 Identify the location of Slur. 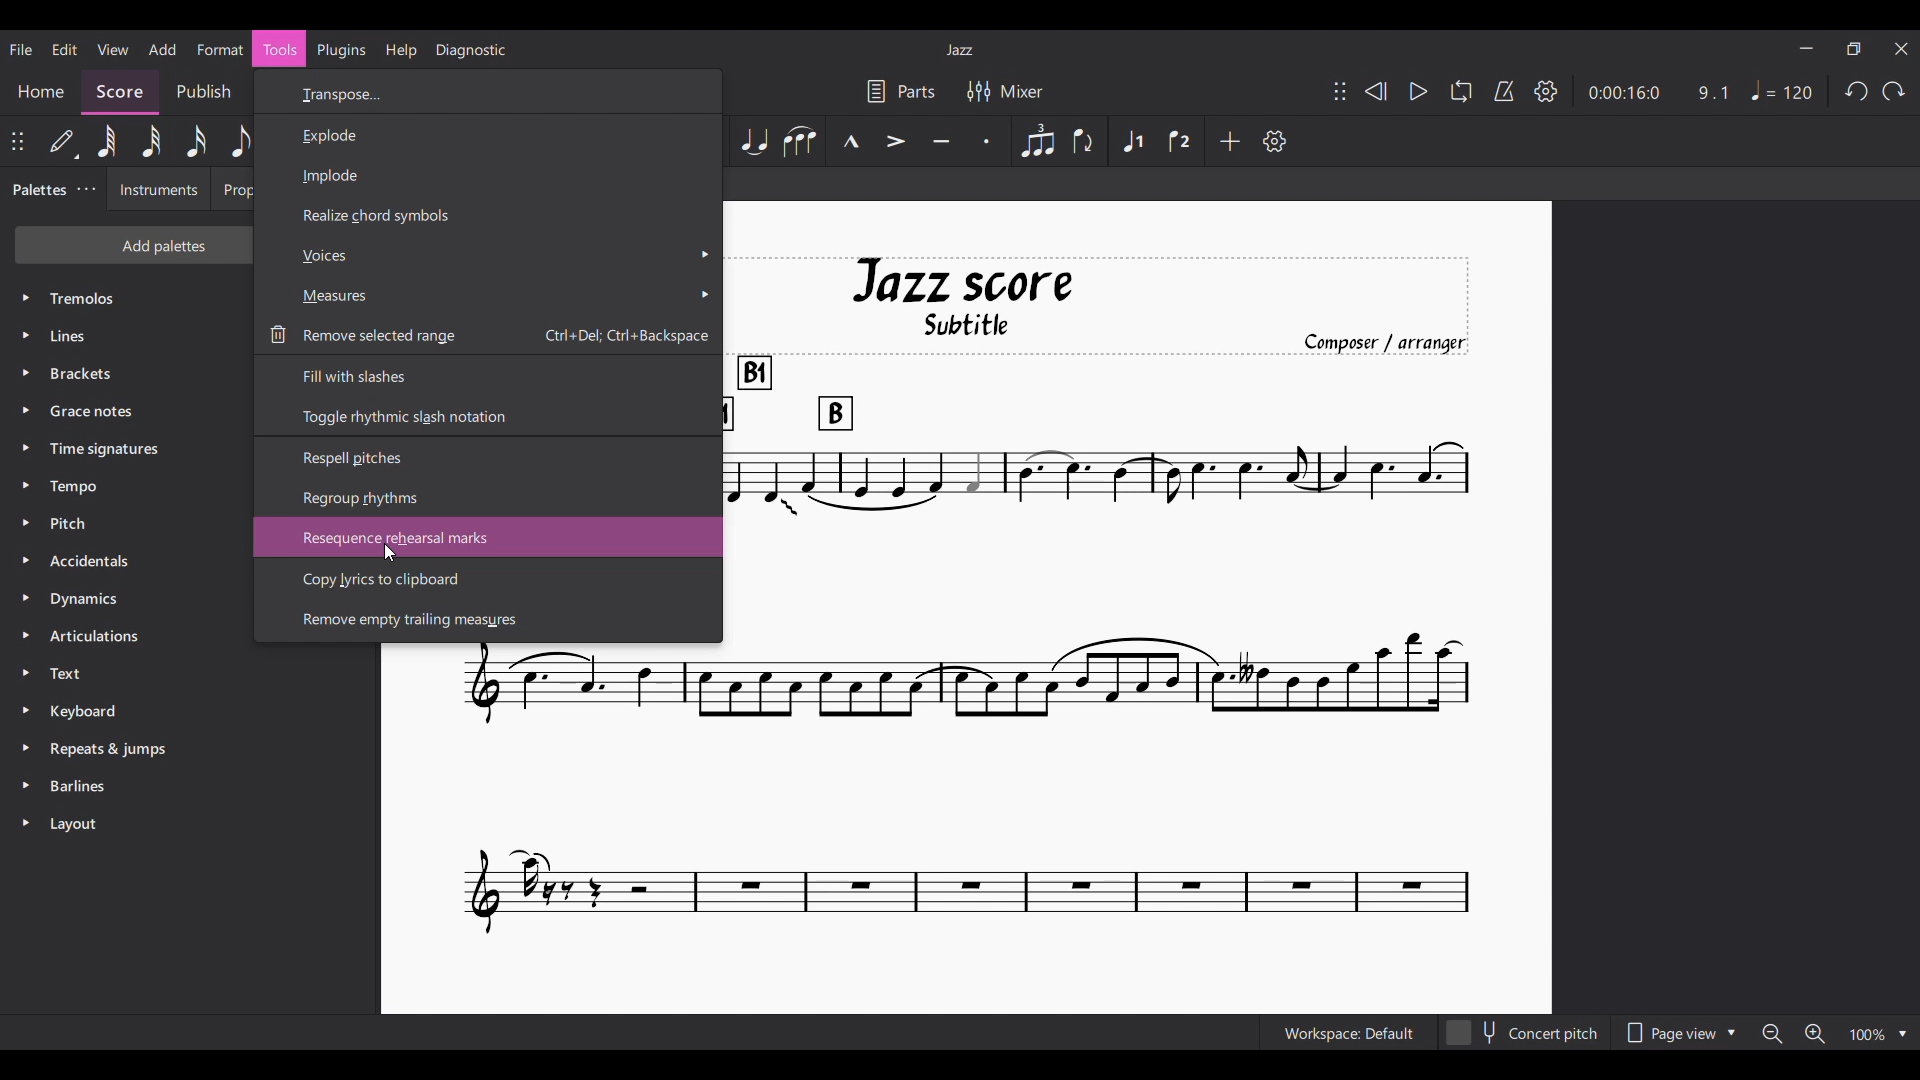
(801, 141).